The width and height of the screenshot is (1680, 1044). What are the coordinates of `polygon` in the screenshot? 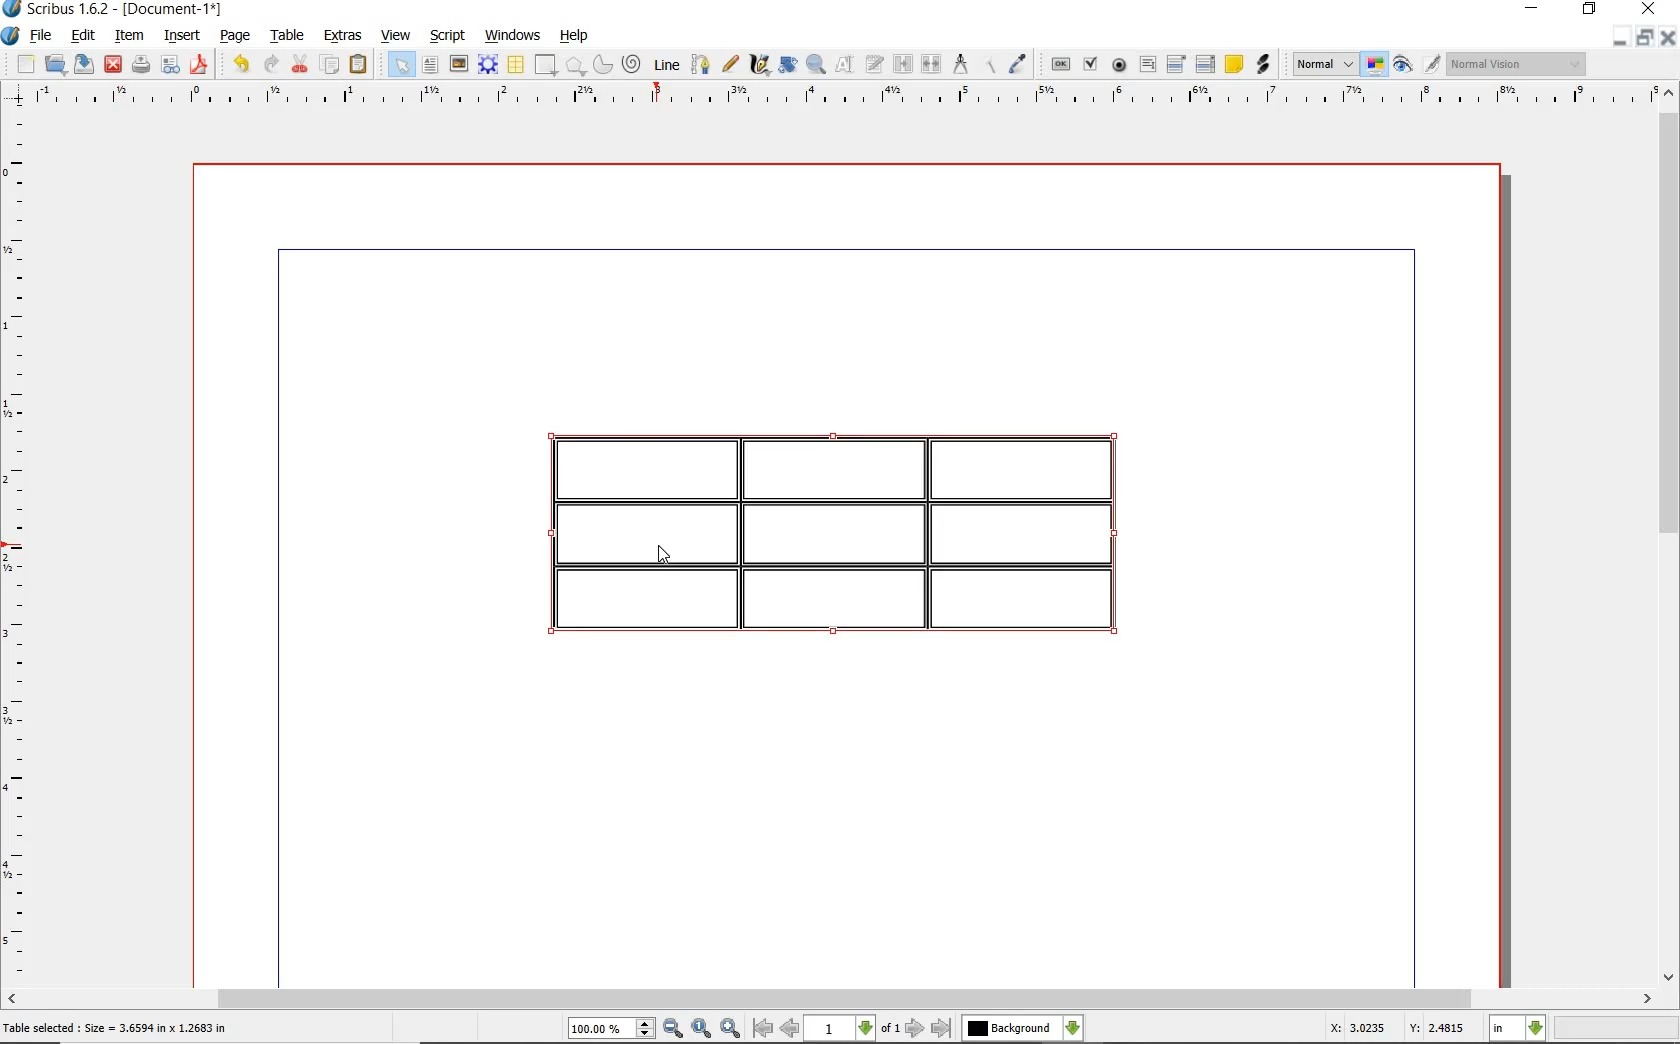 It's located at (576, 66).